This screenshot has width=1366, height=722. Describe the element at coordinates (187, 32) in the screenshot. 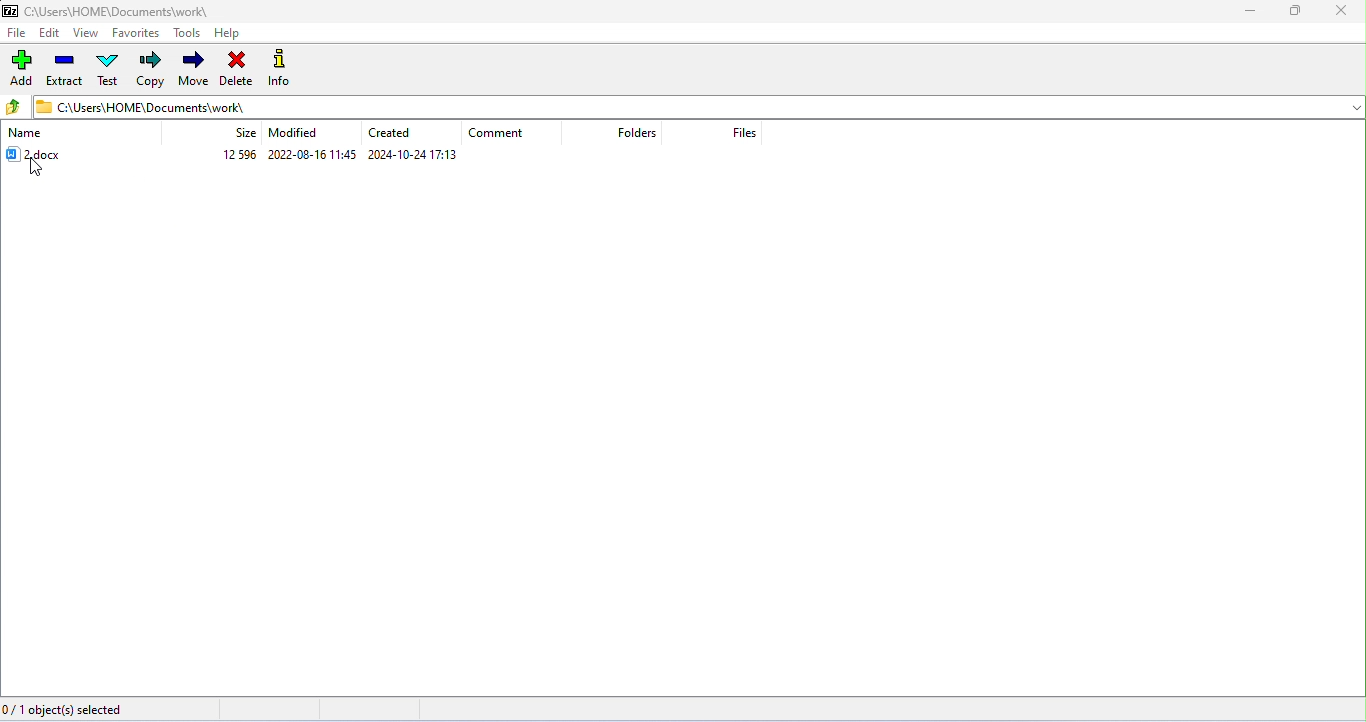

I see `tools` at that location.